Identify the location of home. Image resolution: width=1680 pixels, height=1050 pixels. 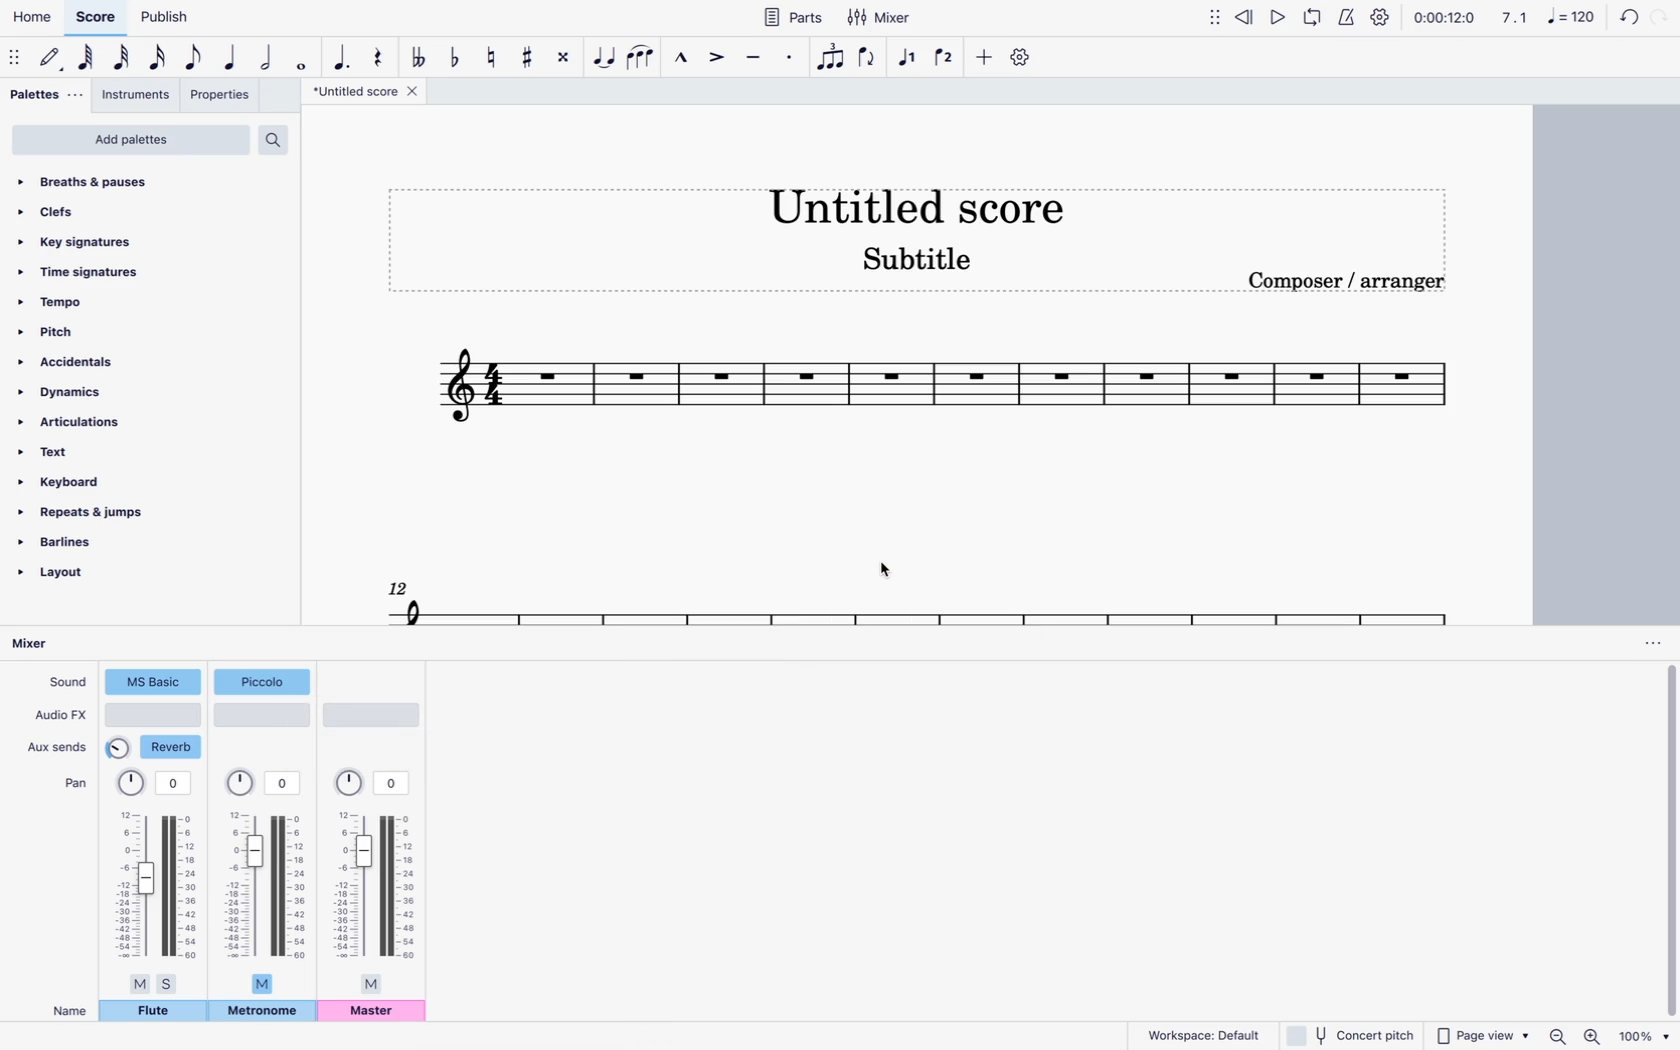
(32, 21).